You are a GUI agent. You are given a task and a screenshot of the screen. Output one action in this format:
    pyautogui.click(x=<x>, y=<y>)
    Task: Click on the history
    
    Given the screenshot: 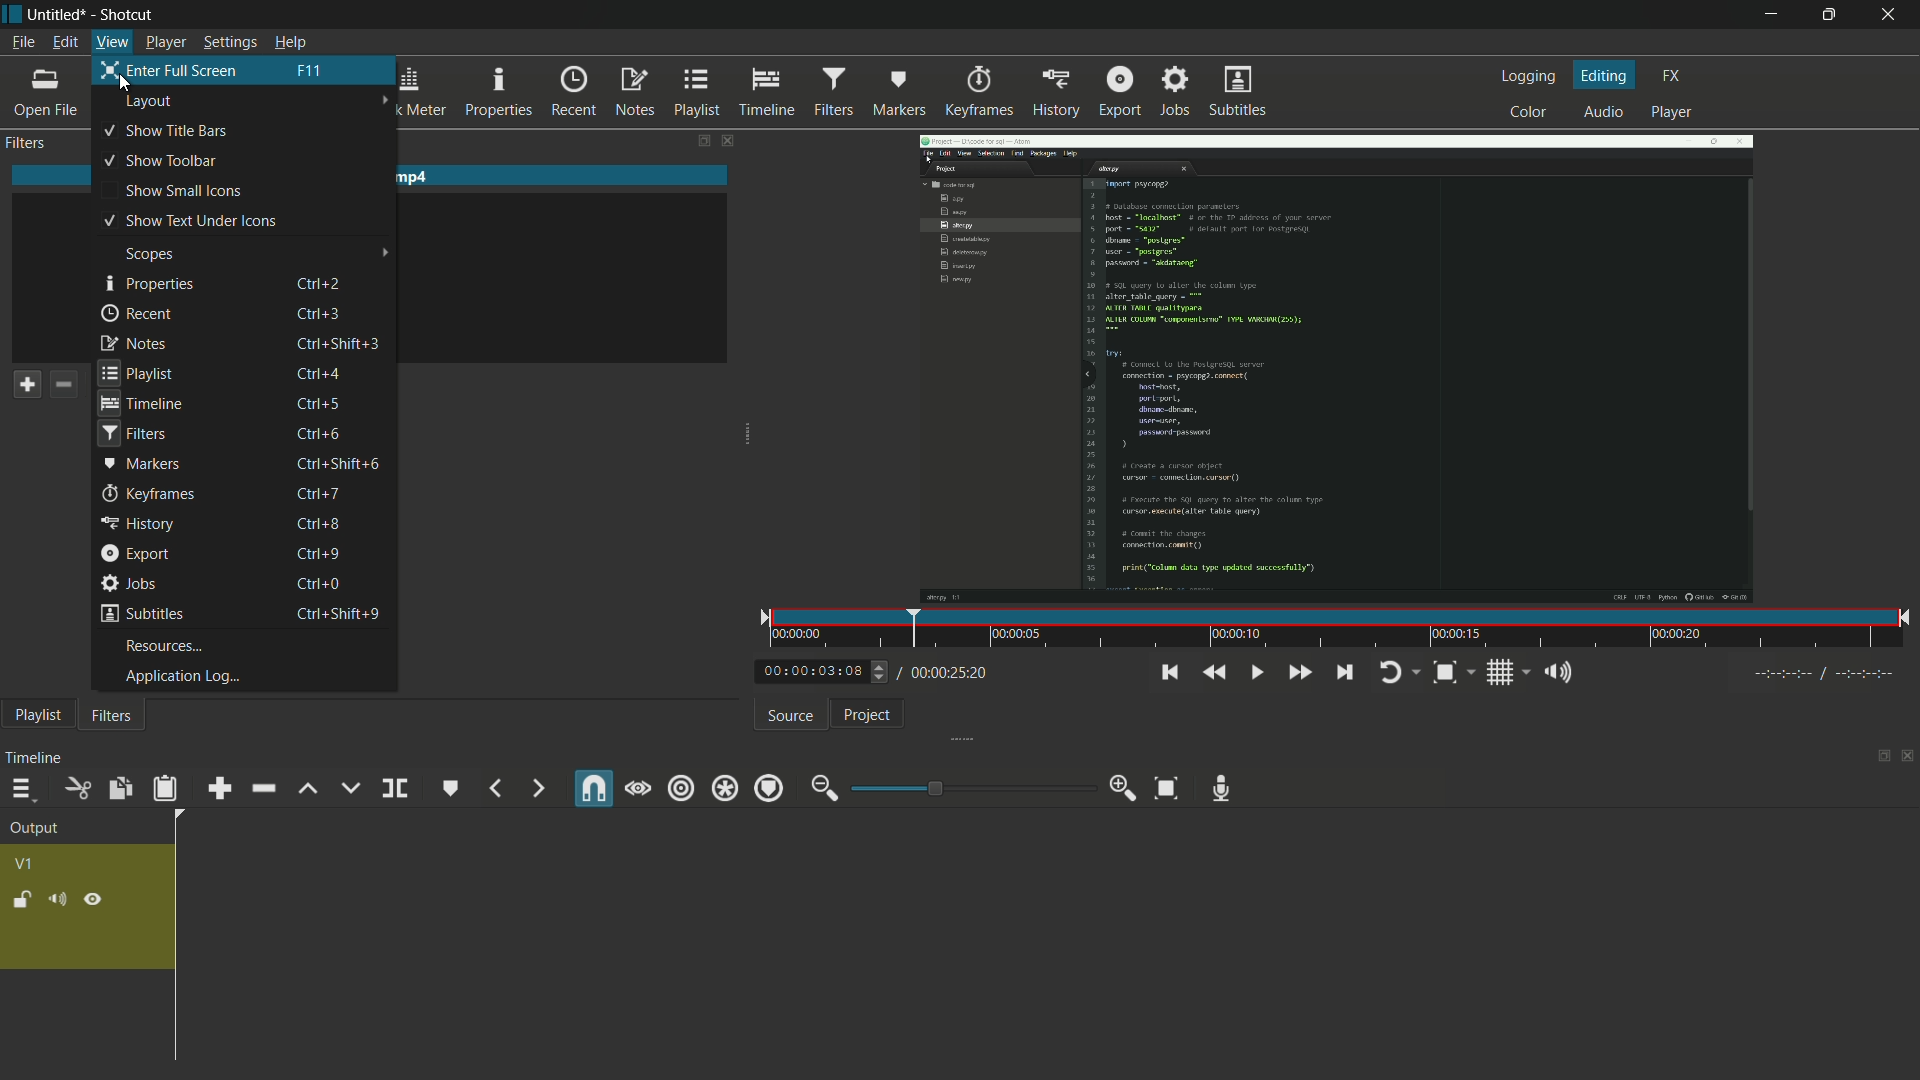 What is the action you would take?
    pyautogui.click(x=1054, y=92)
    